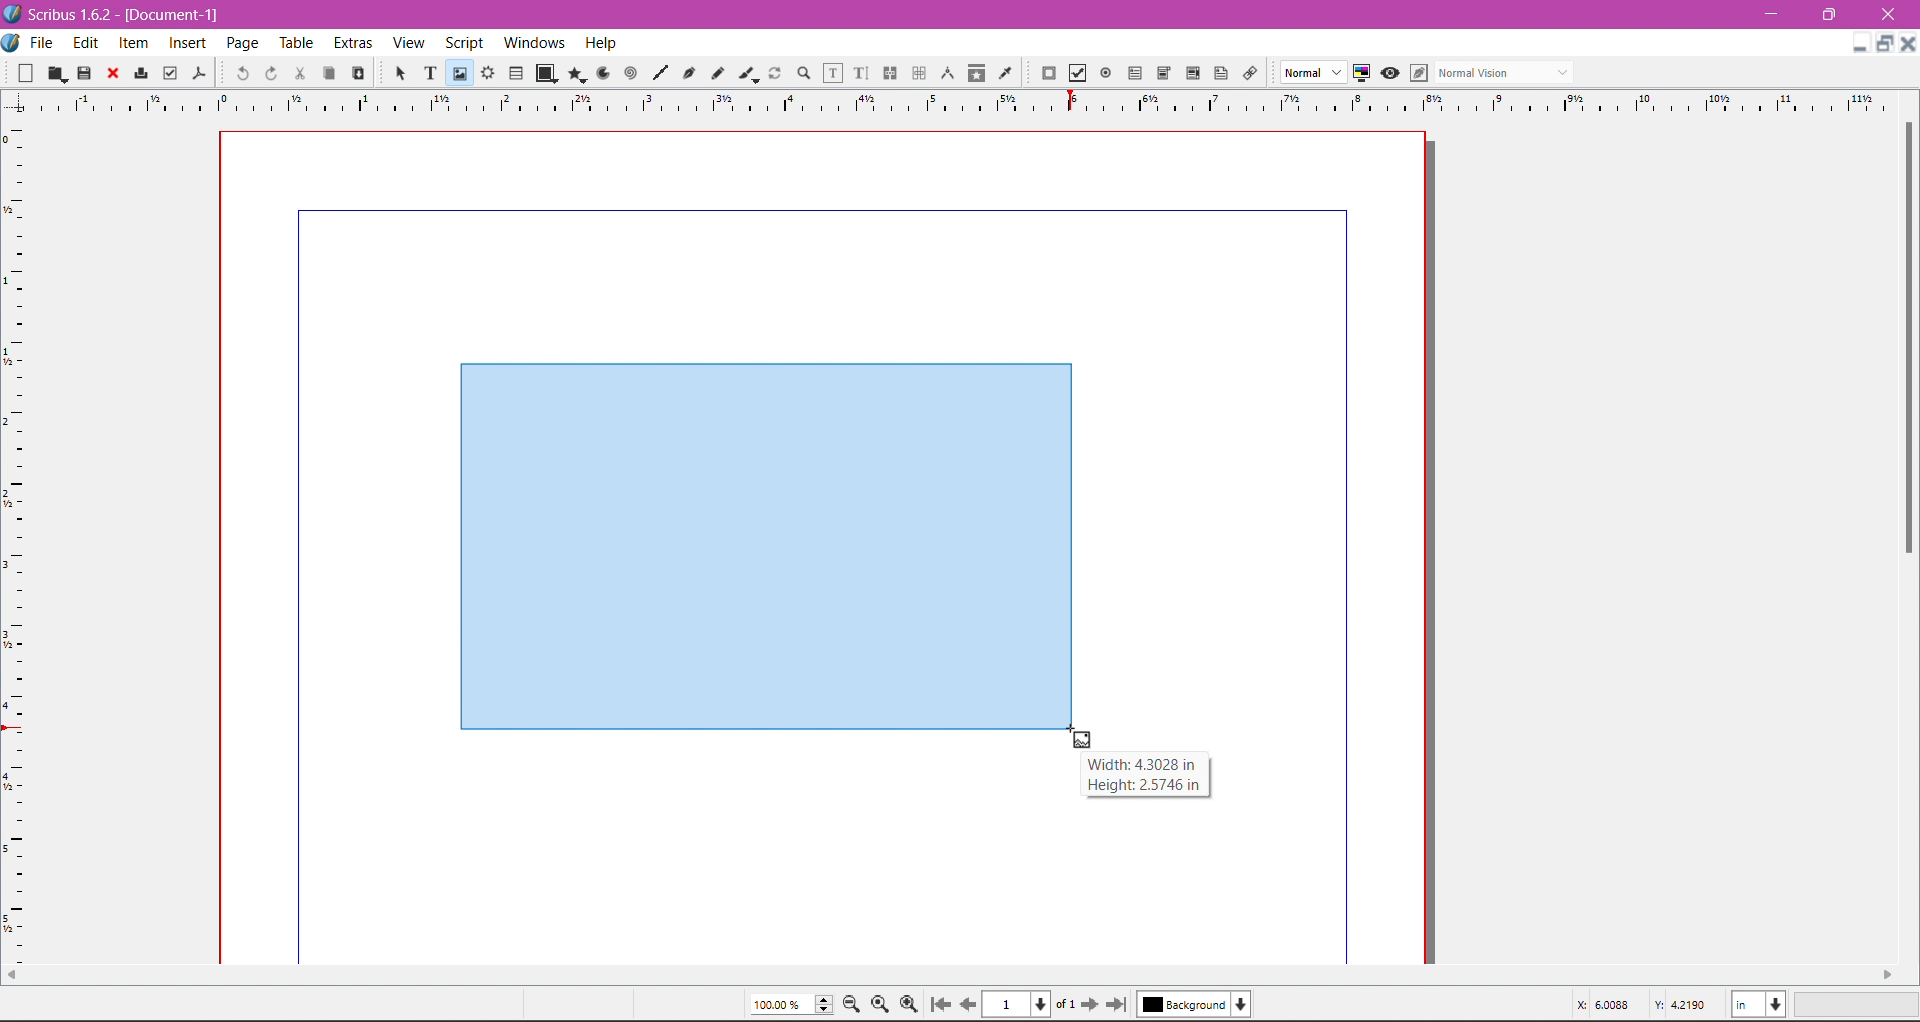 The image size is (1920, 1022). Describe the element at coordinates (57, 73) in the screenshot. I see `Open` at that location.